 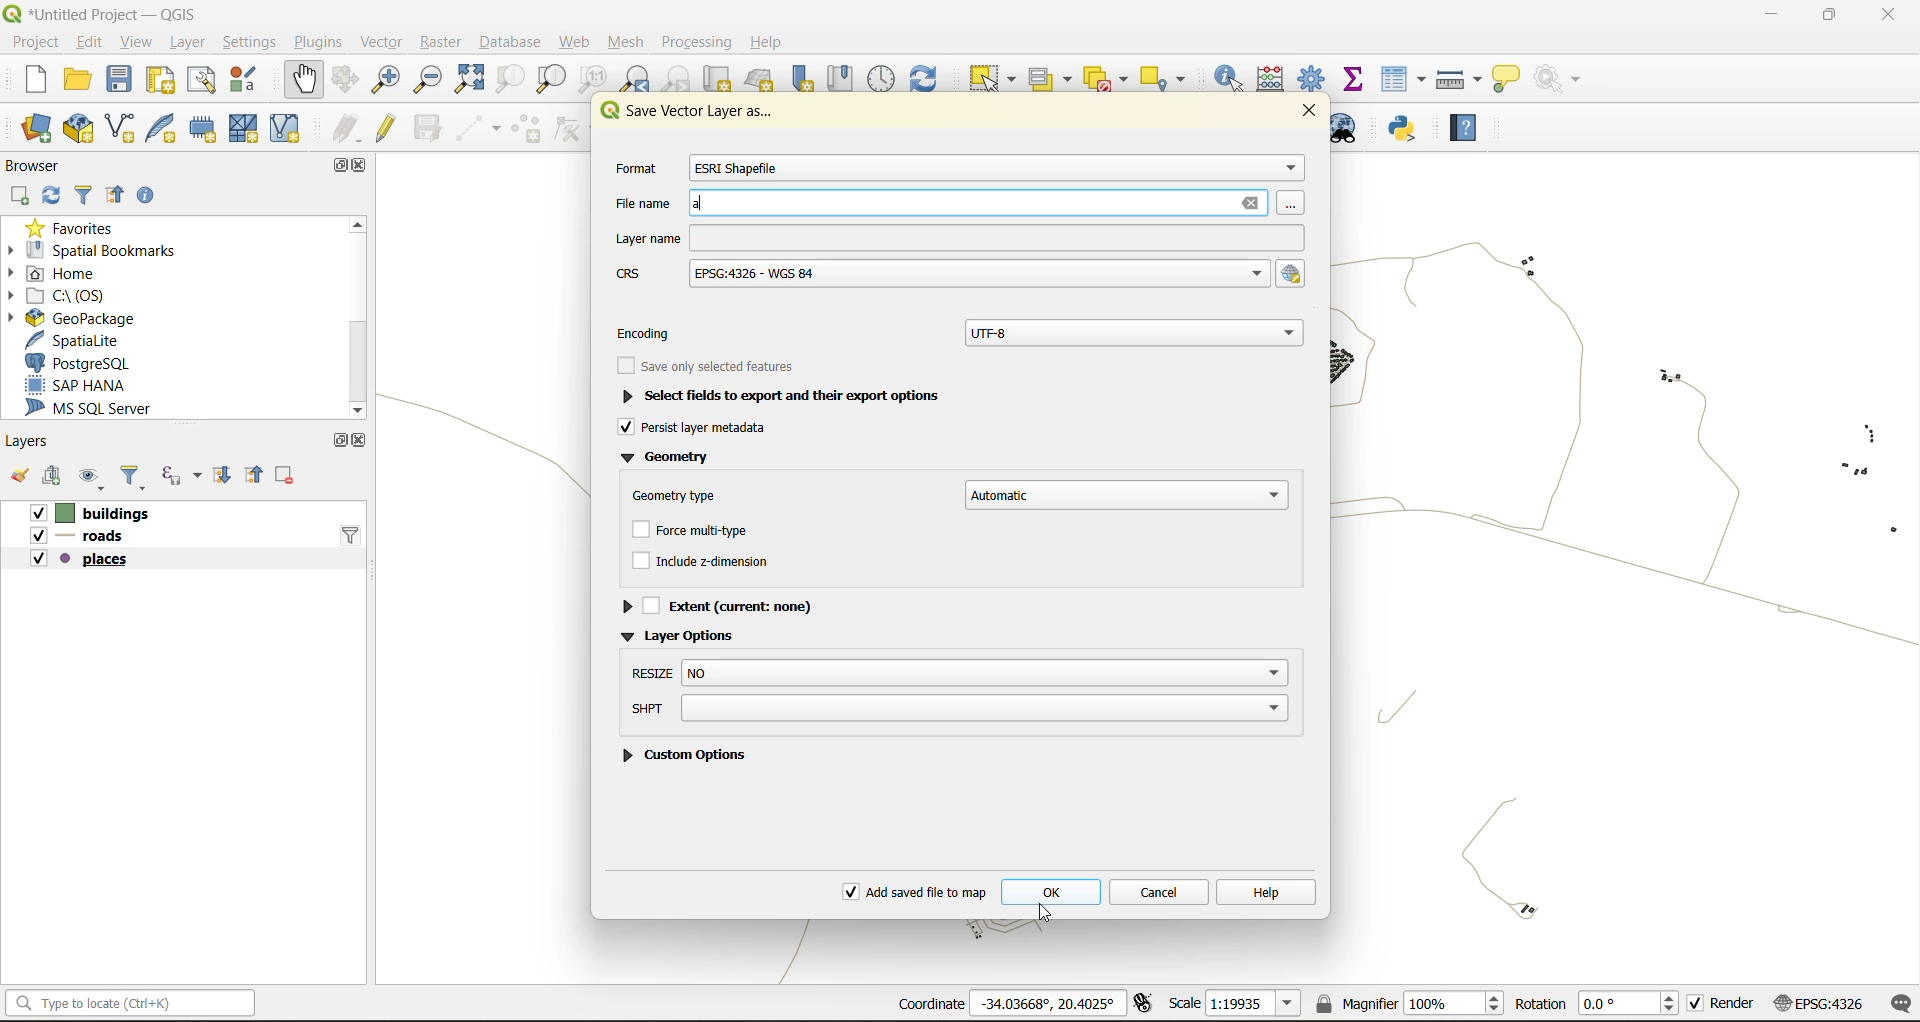 What do you see at coordinates (772, 42) in the screenshot?
I see `help` at bounding box center [772, 42].